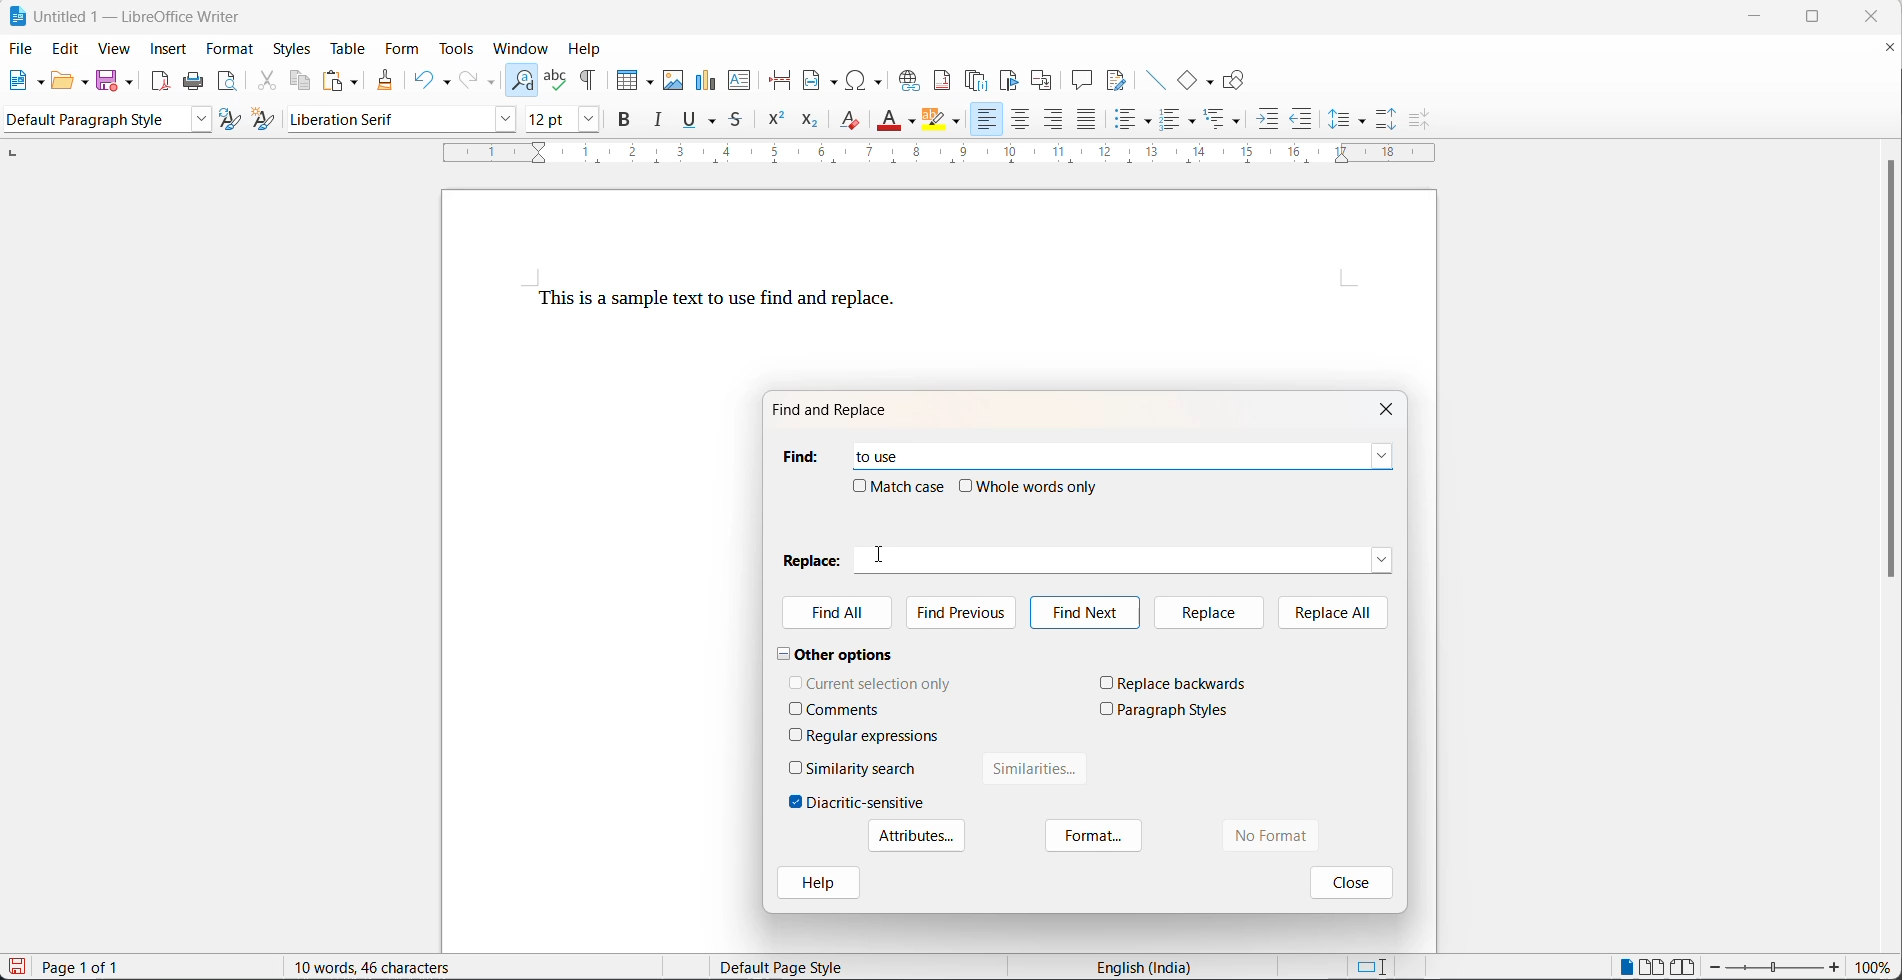 The image size is (1902, 980). What do you see at coordinates (1150, 122) in the screenshot?
I see `toggle unordered list options` at bounding box center [1150, 122].